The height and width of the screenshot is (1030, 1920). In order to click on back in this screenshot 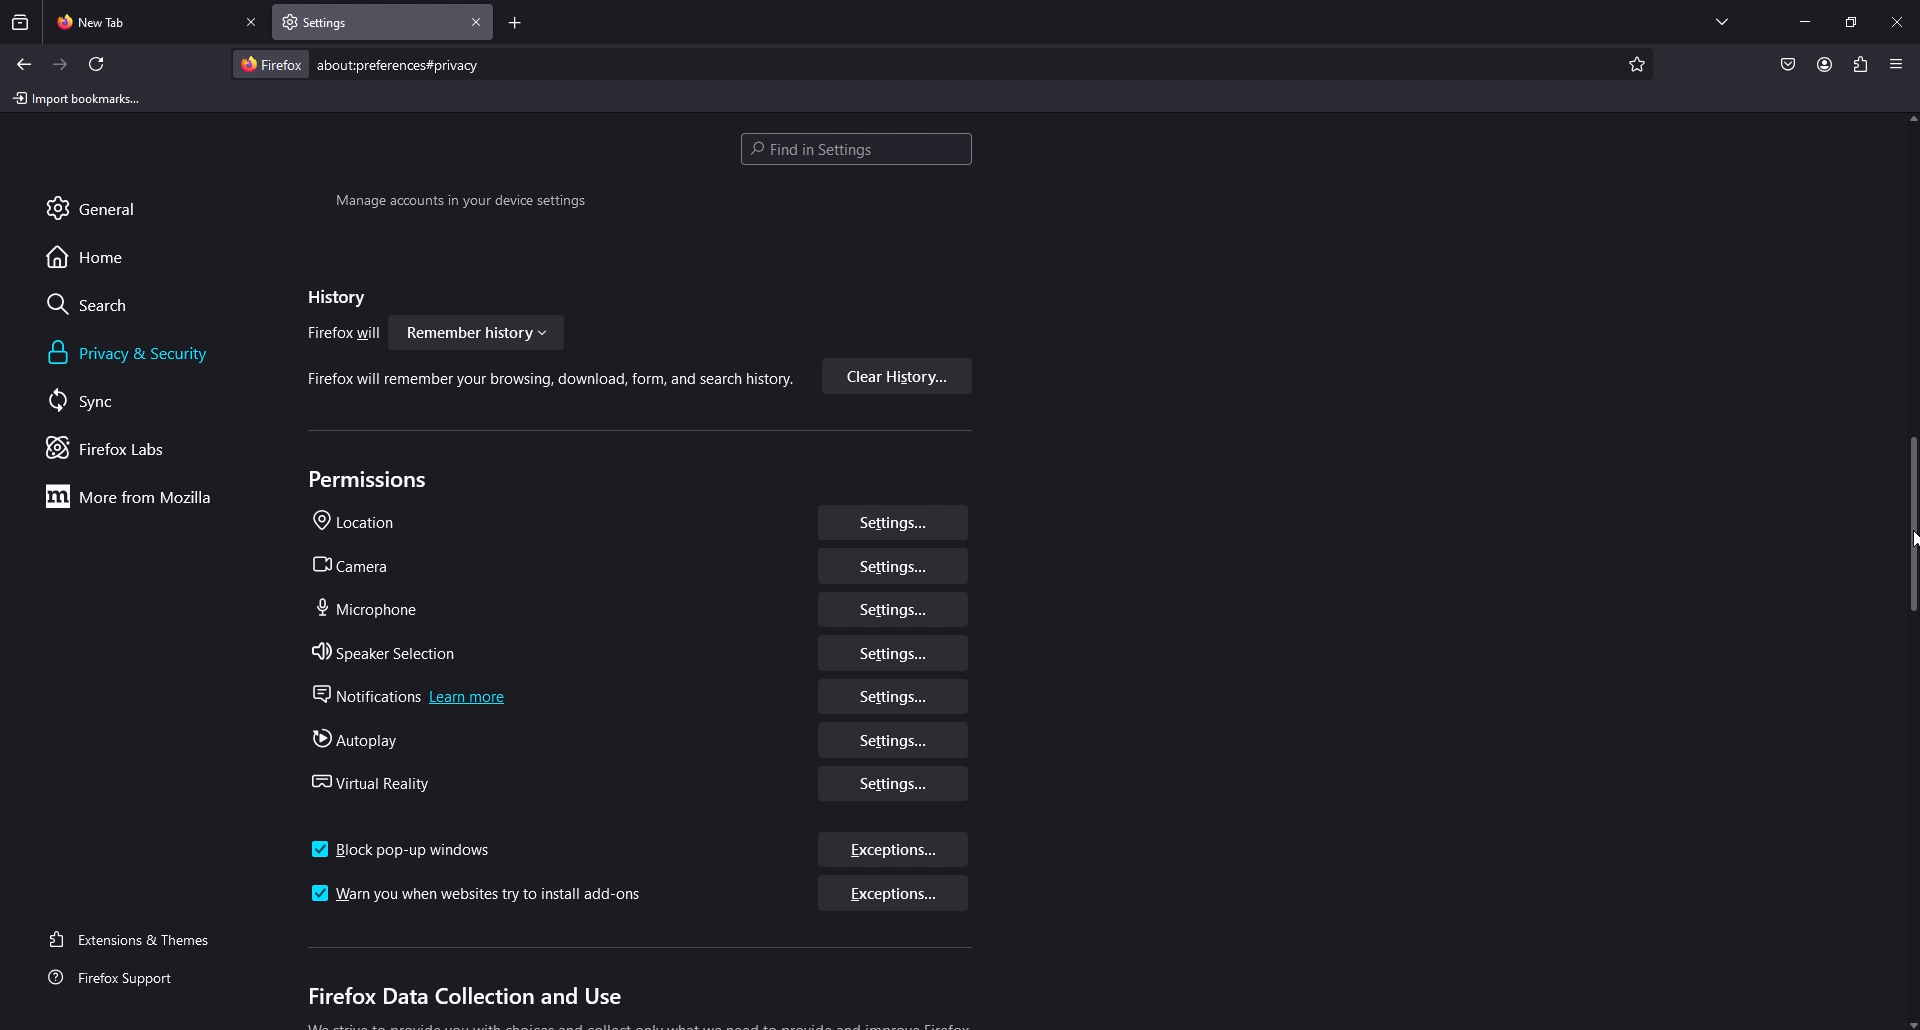, I will do `click(23, 64)`.